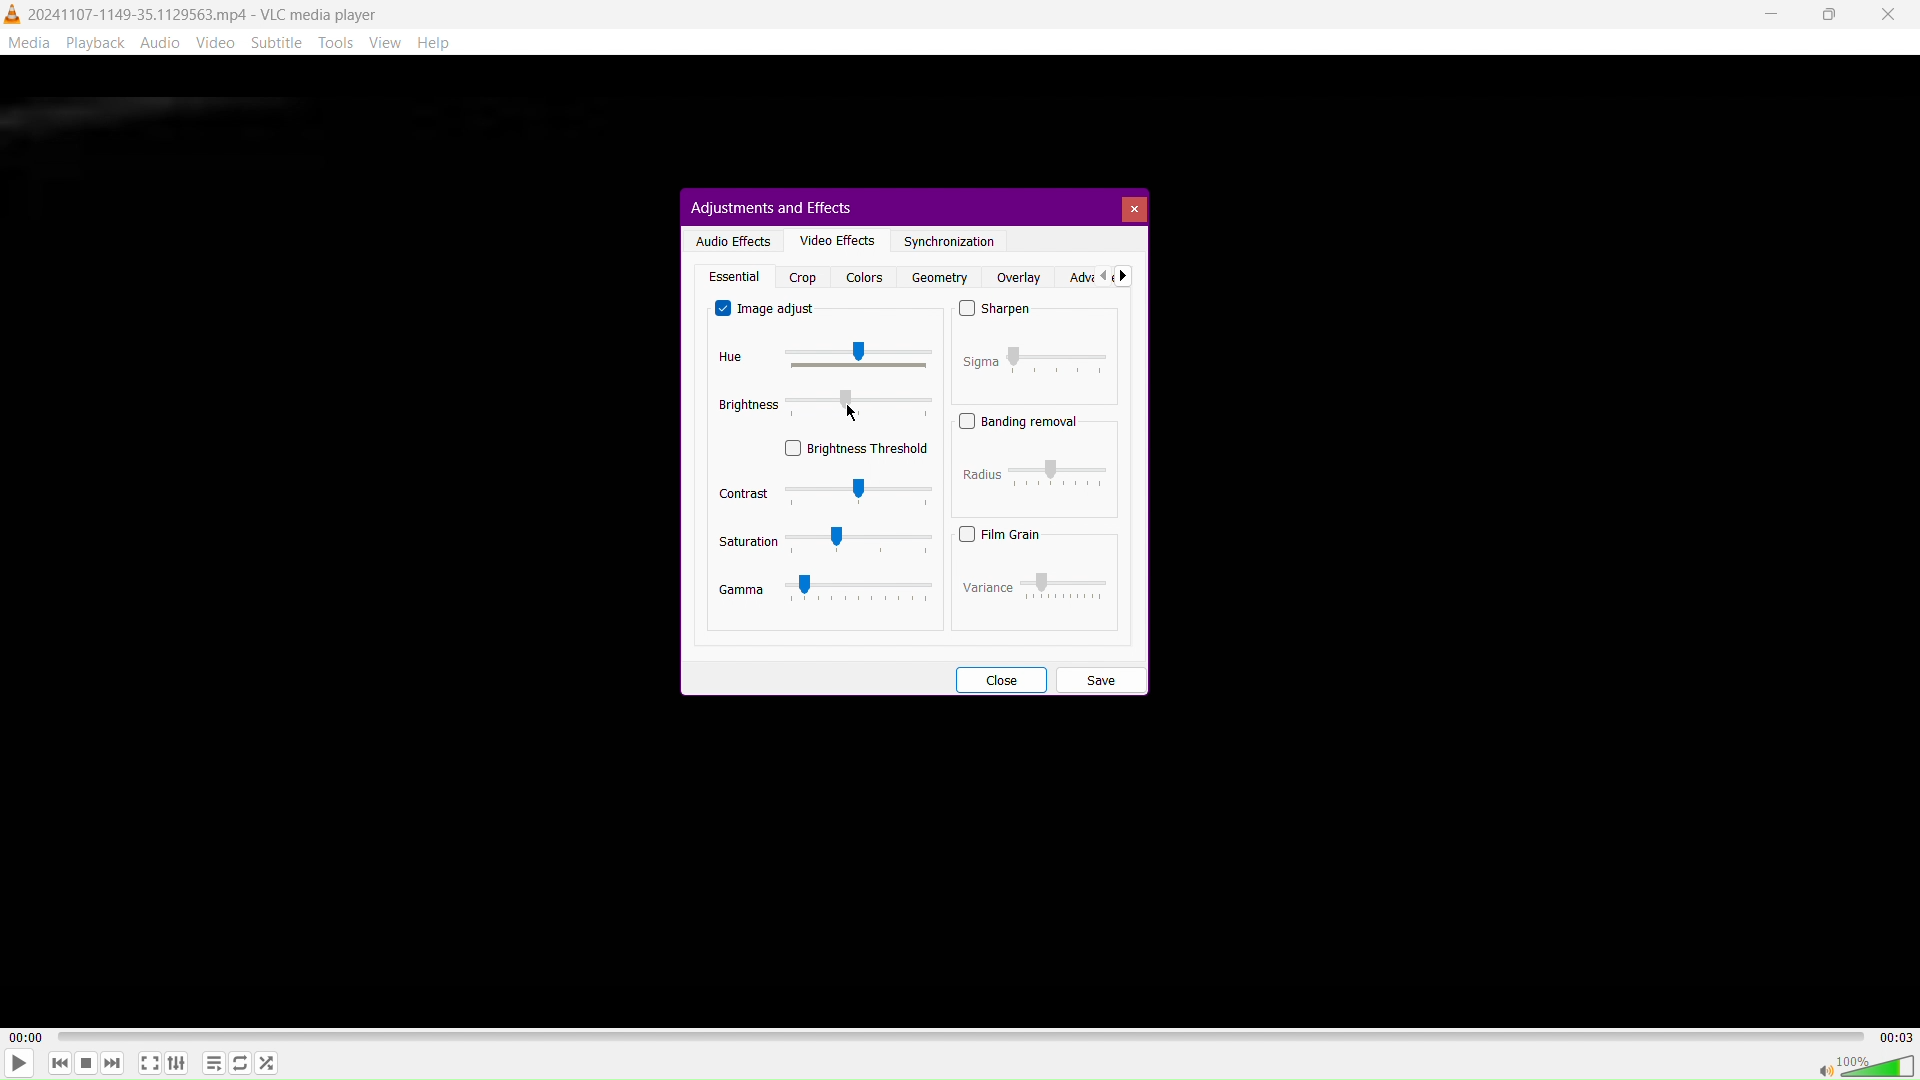  What do you see at coordinates (803, 277) in the screenshot?
I see `Crop` at bounding box center [803, 277].